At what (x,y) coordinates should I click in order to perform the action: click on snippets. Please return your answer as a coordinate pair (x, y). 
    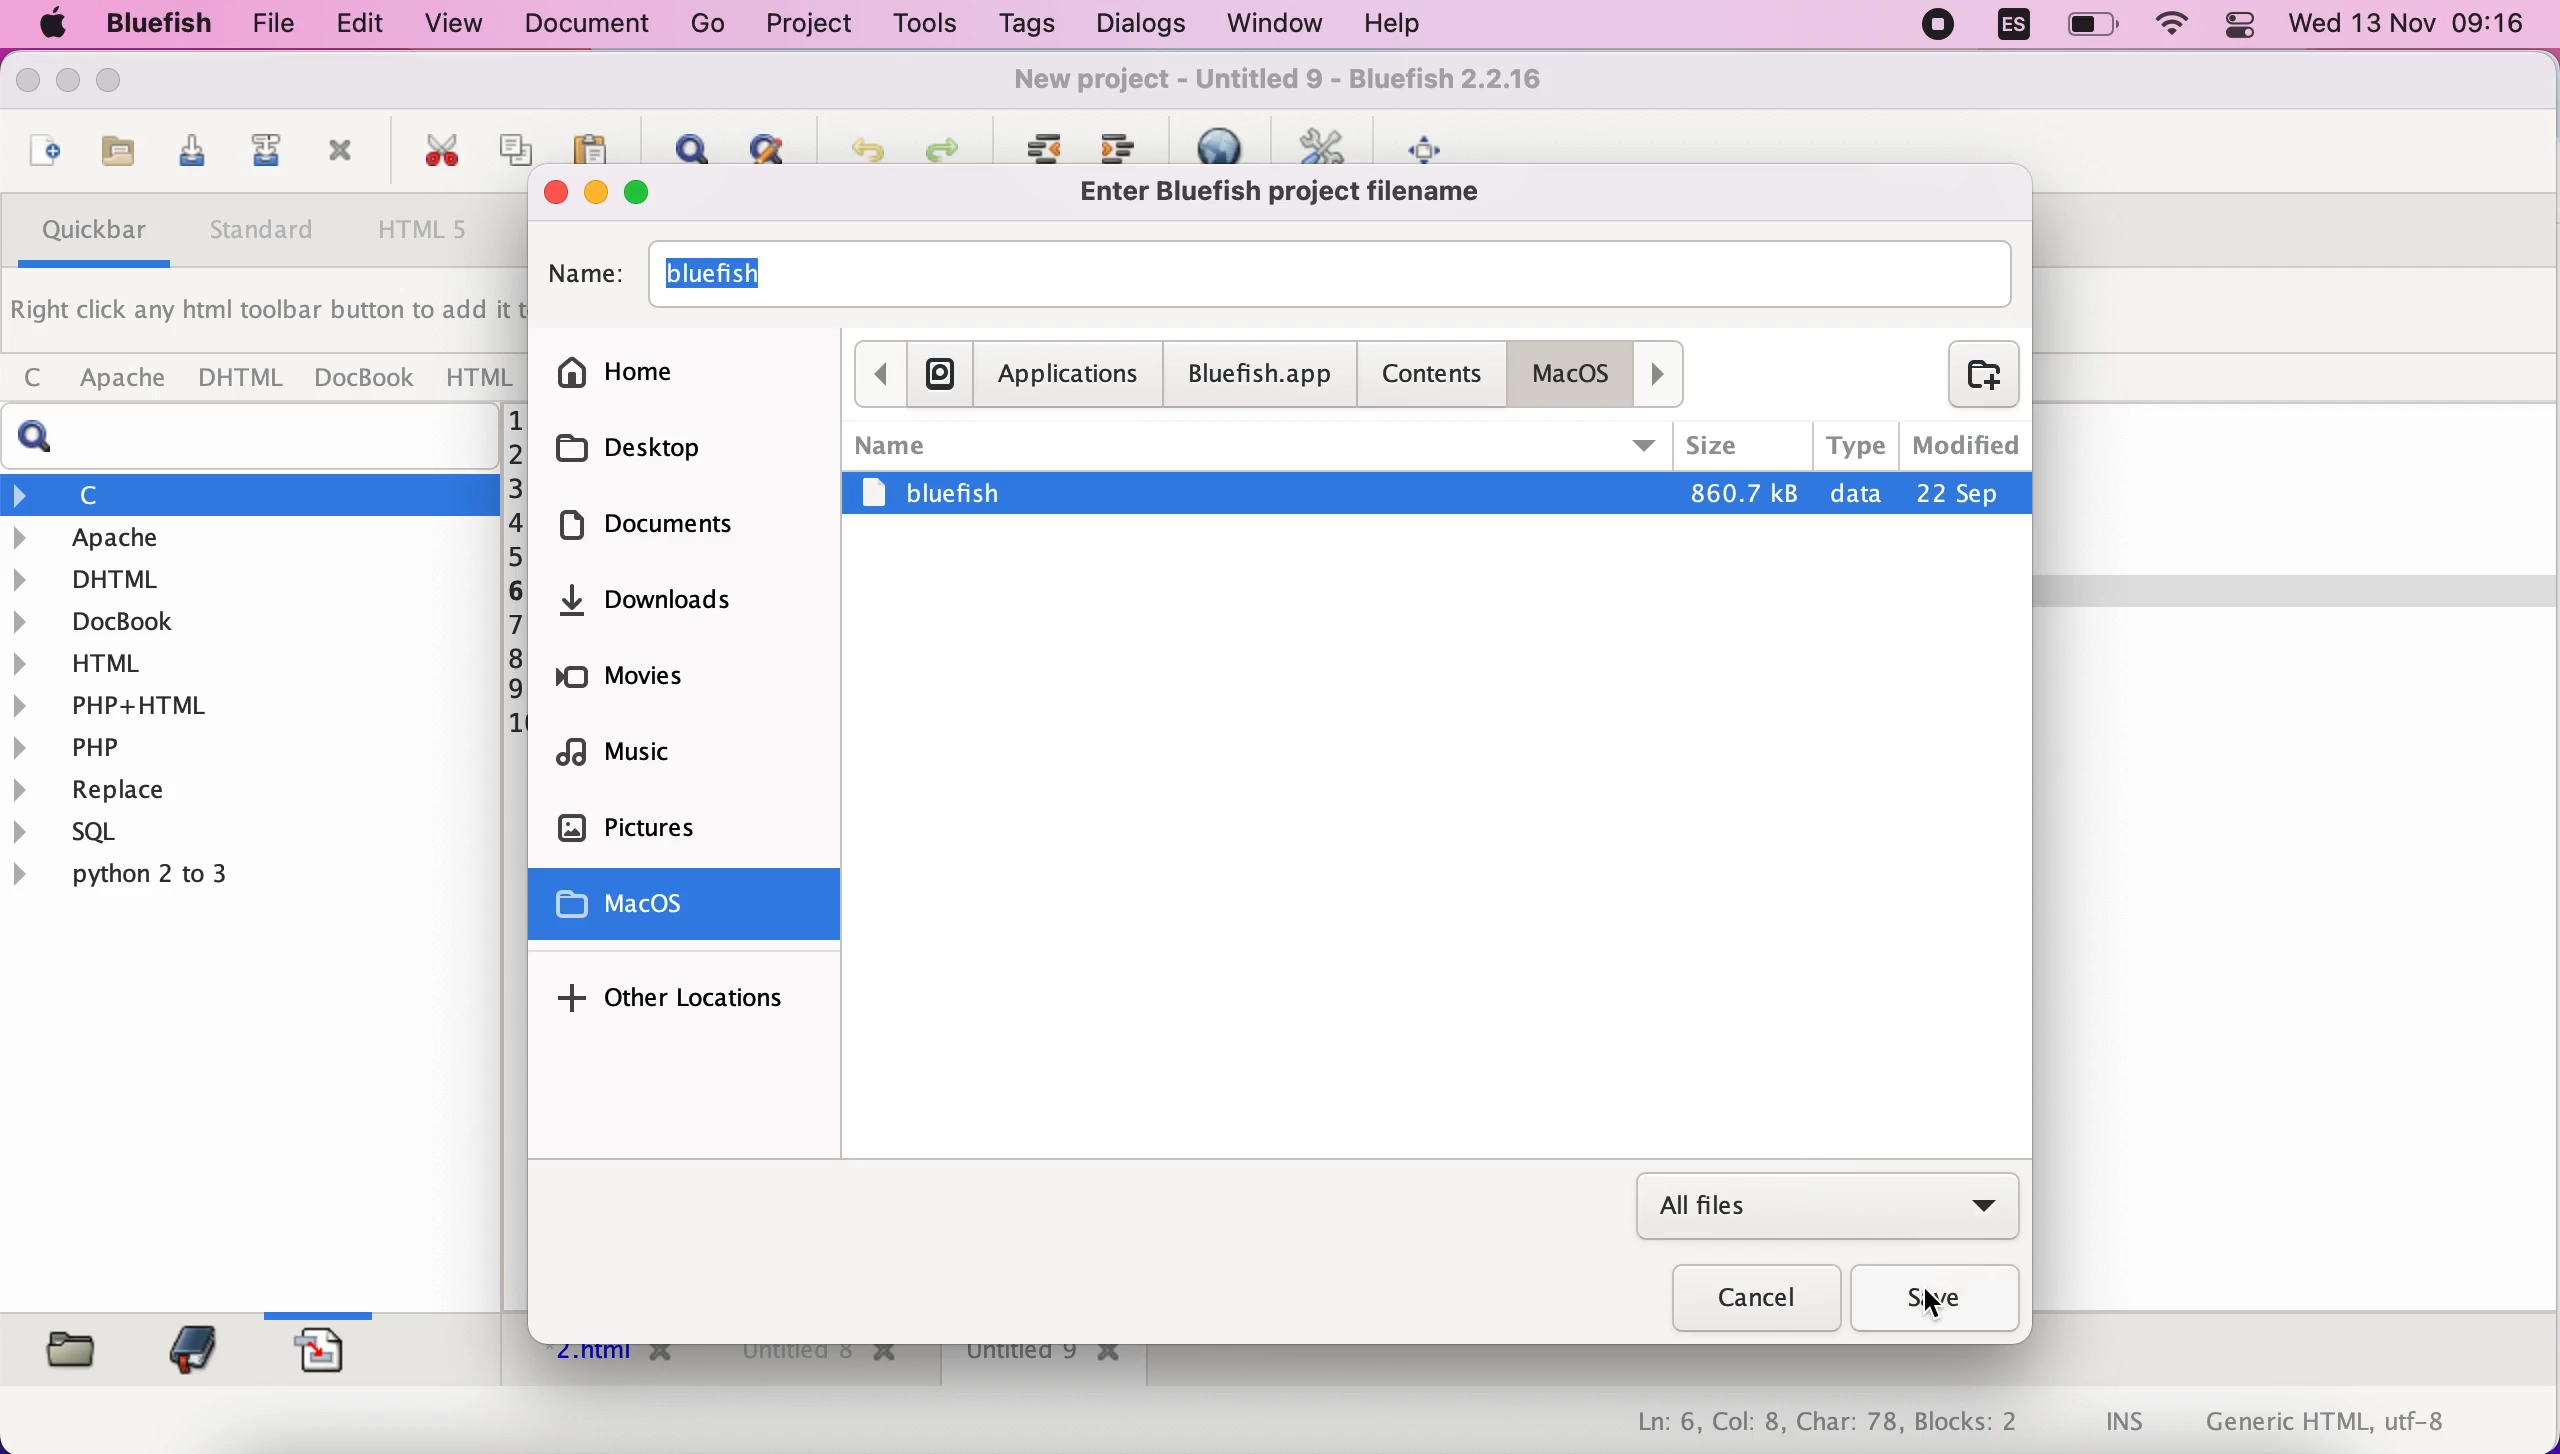
    Looking at the image, I should click on (331, 1347).